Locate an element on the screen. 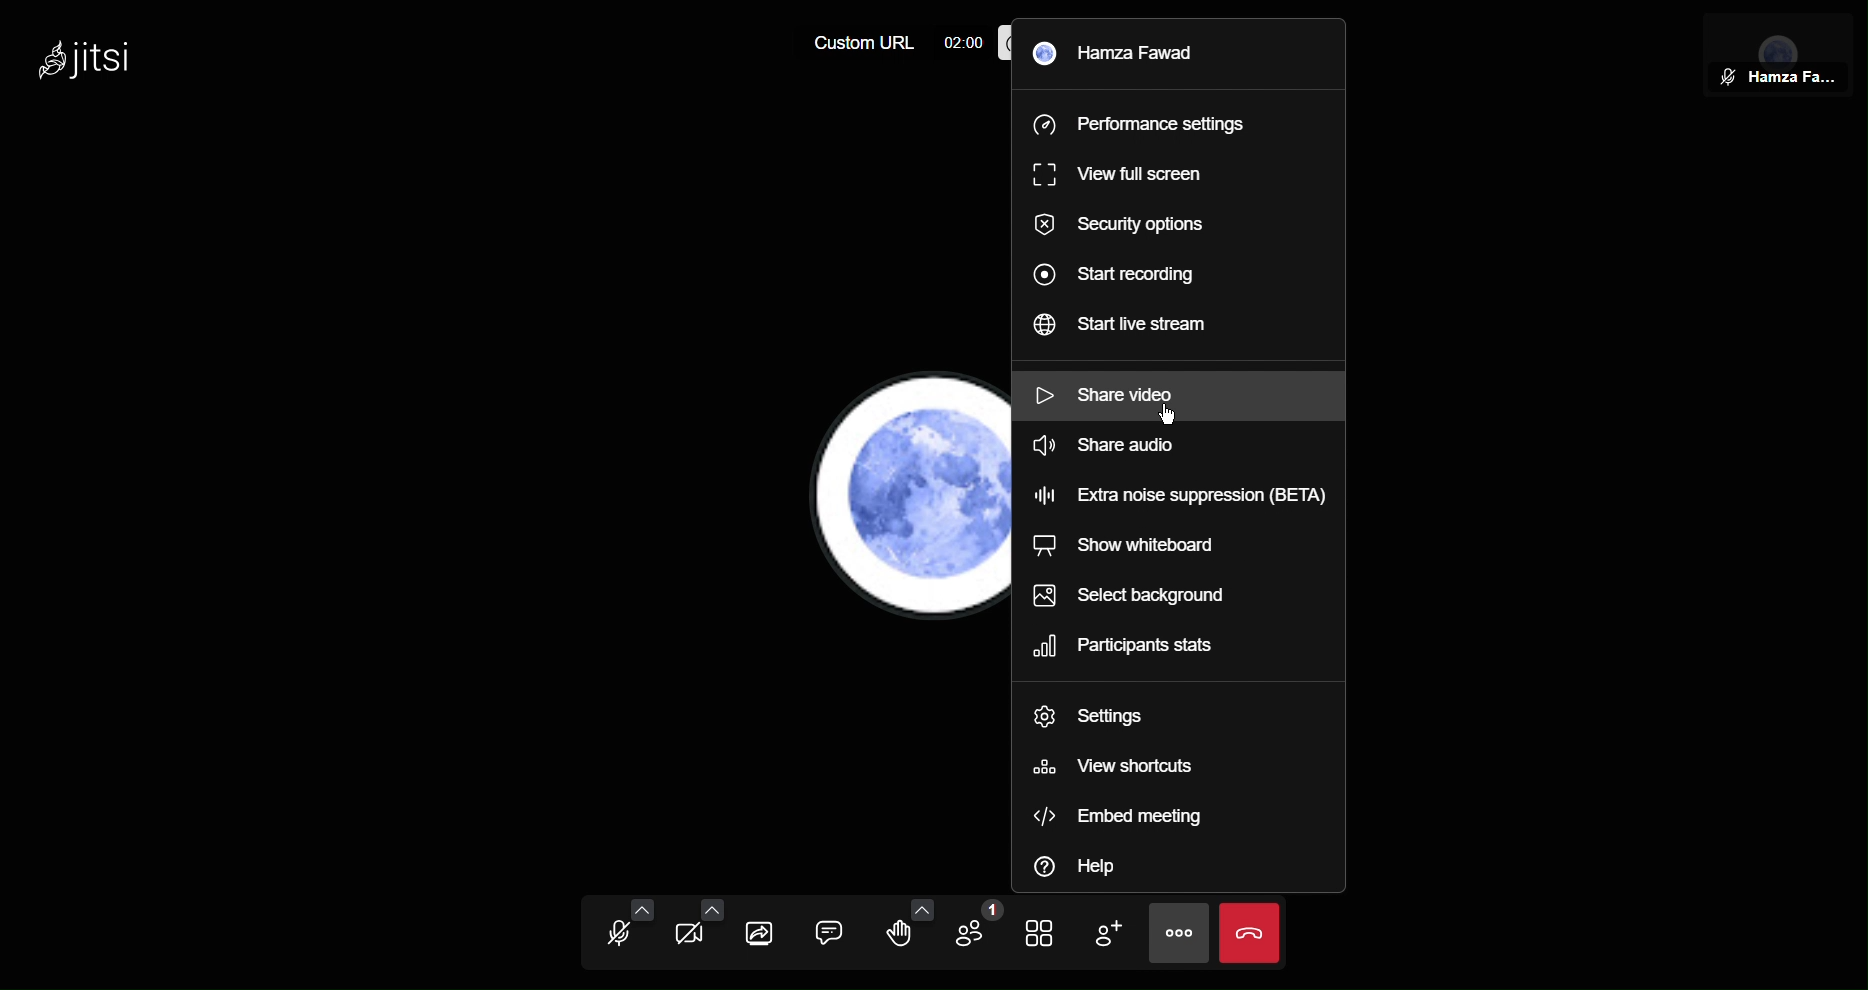 The image size is (1868, 990). Chat is located at coordinates (835, 937).